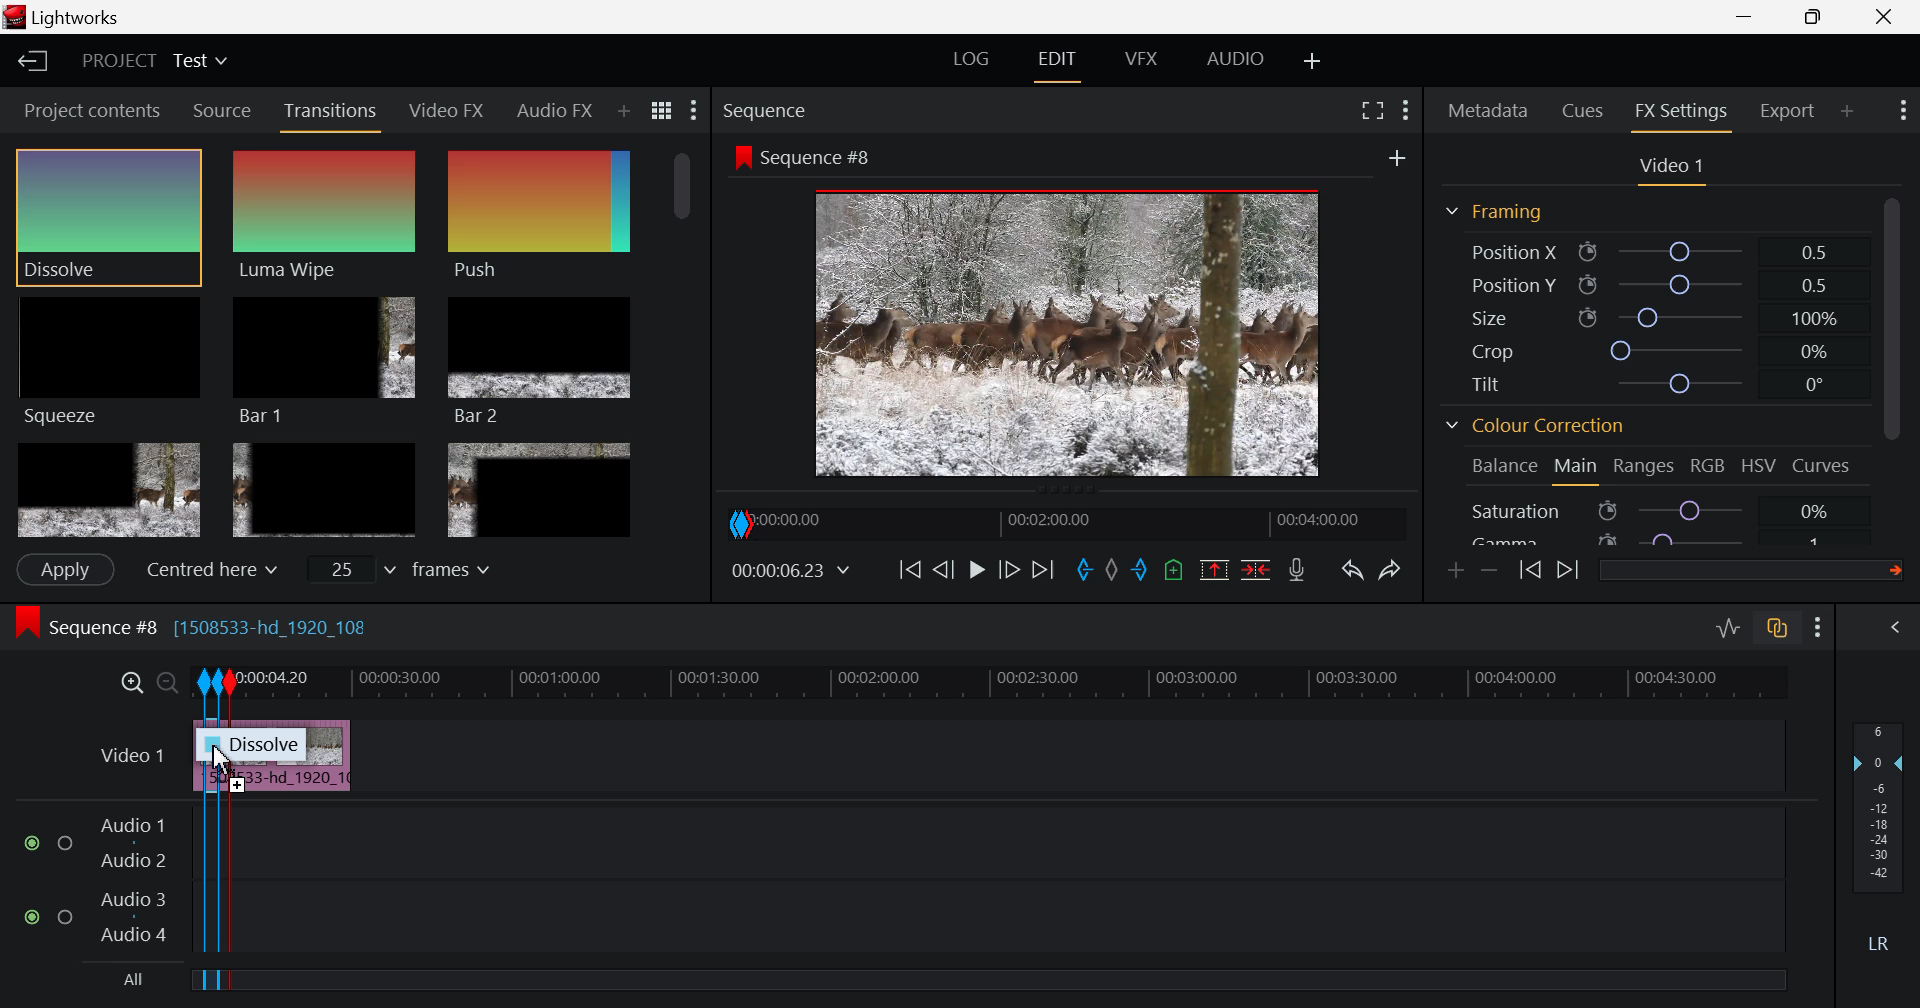  I want to click on Scroll Bar, so click(685, 343).